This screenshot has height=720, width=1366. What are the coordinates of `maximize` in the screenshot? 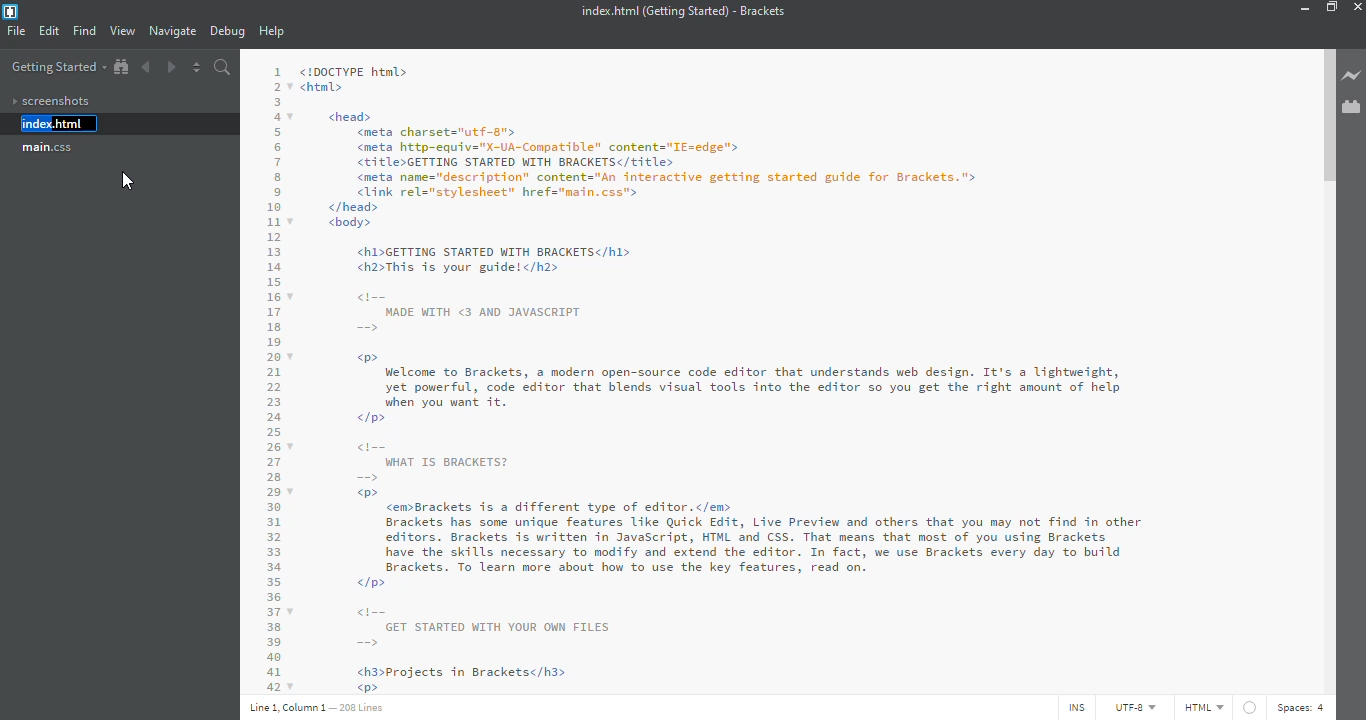 It's located at (1332, 7).